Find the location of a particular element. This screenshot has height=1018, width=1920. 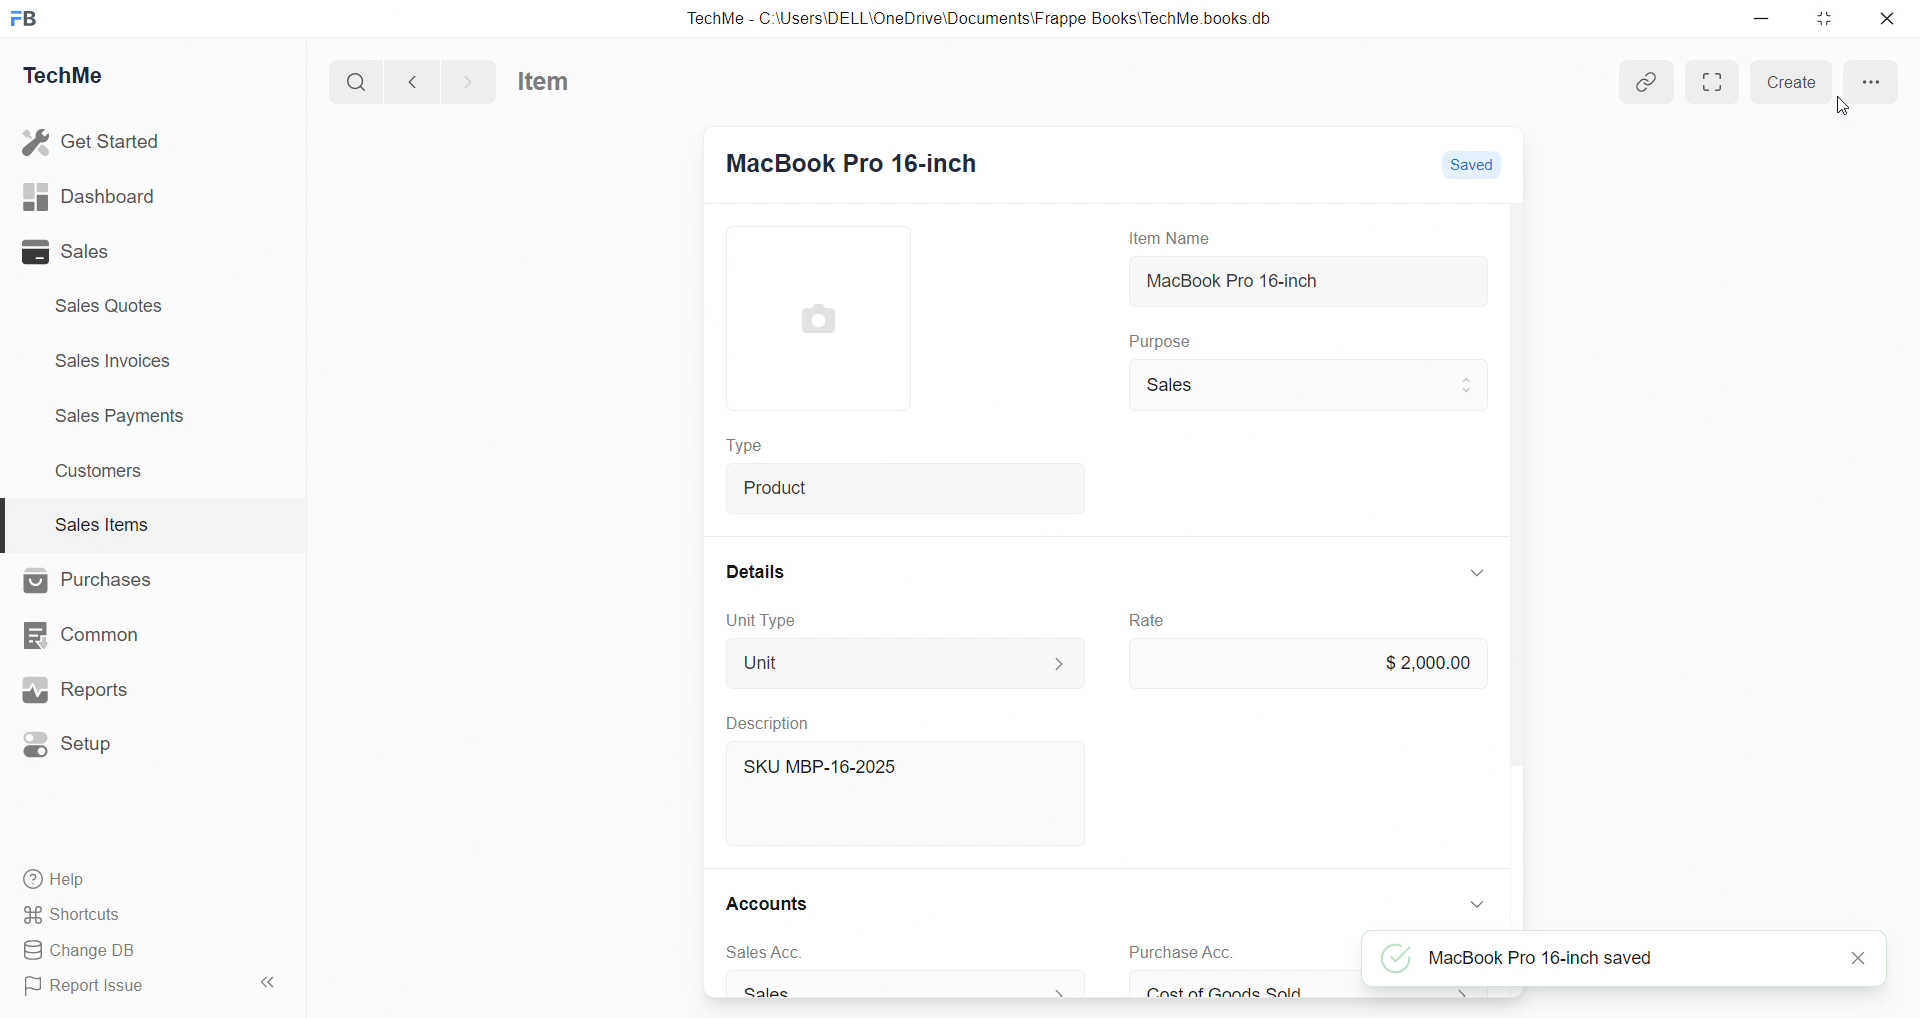

Sales is located at coordinates (68, 253).